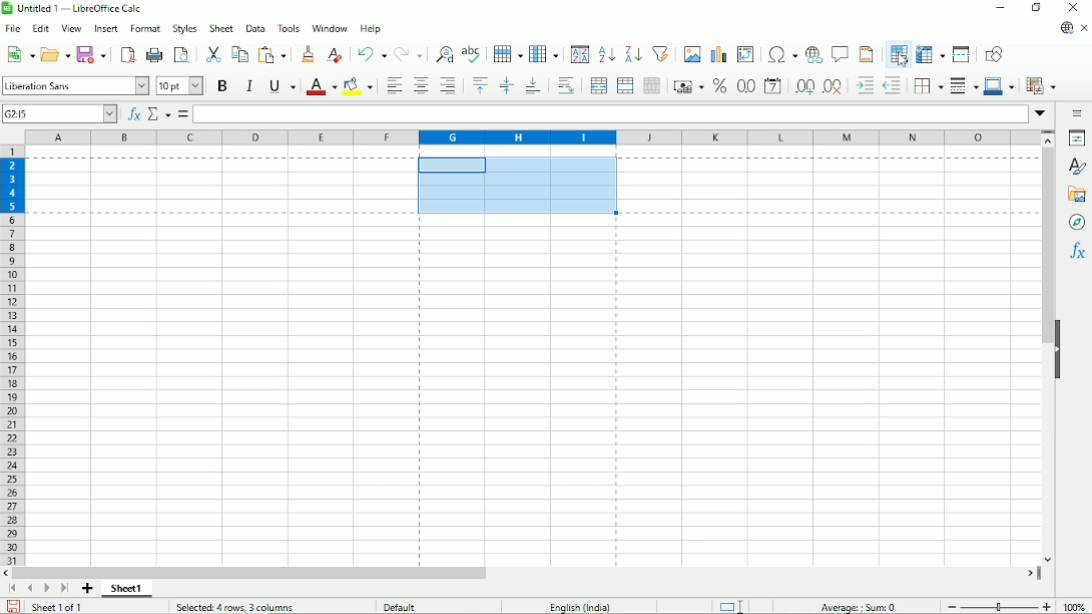 This screenshot has width=1092, height=614. I want to click on Insert chart, so click(717, 52).